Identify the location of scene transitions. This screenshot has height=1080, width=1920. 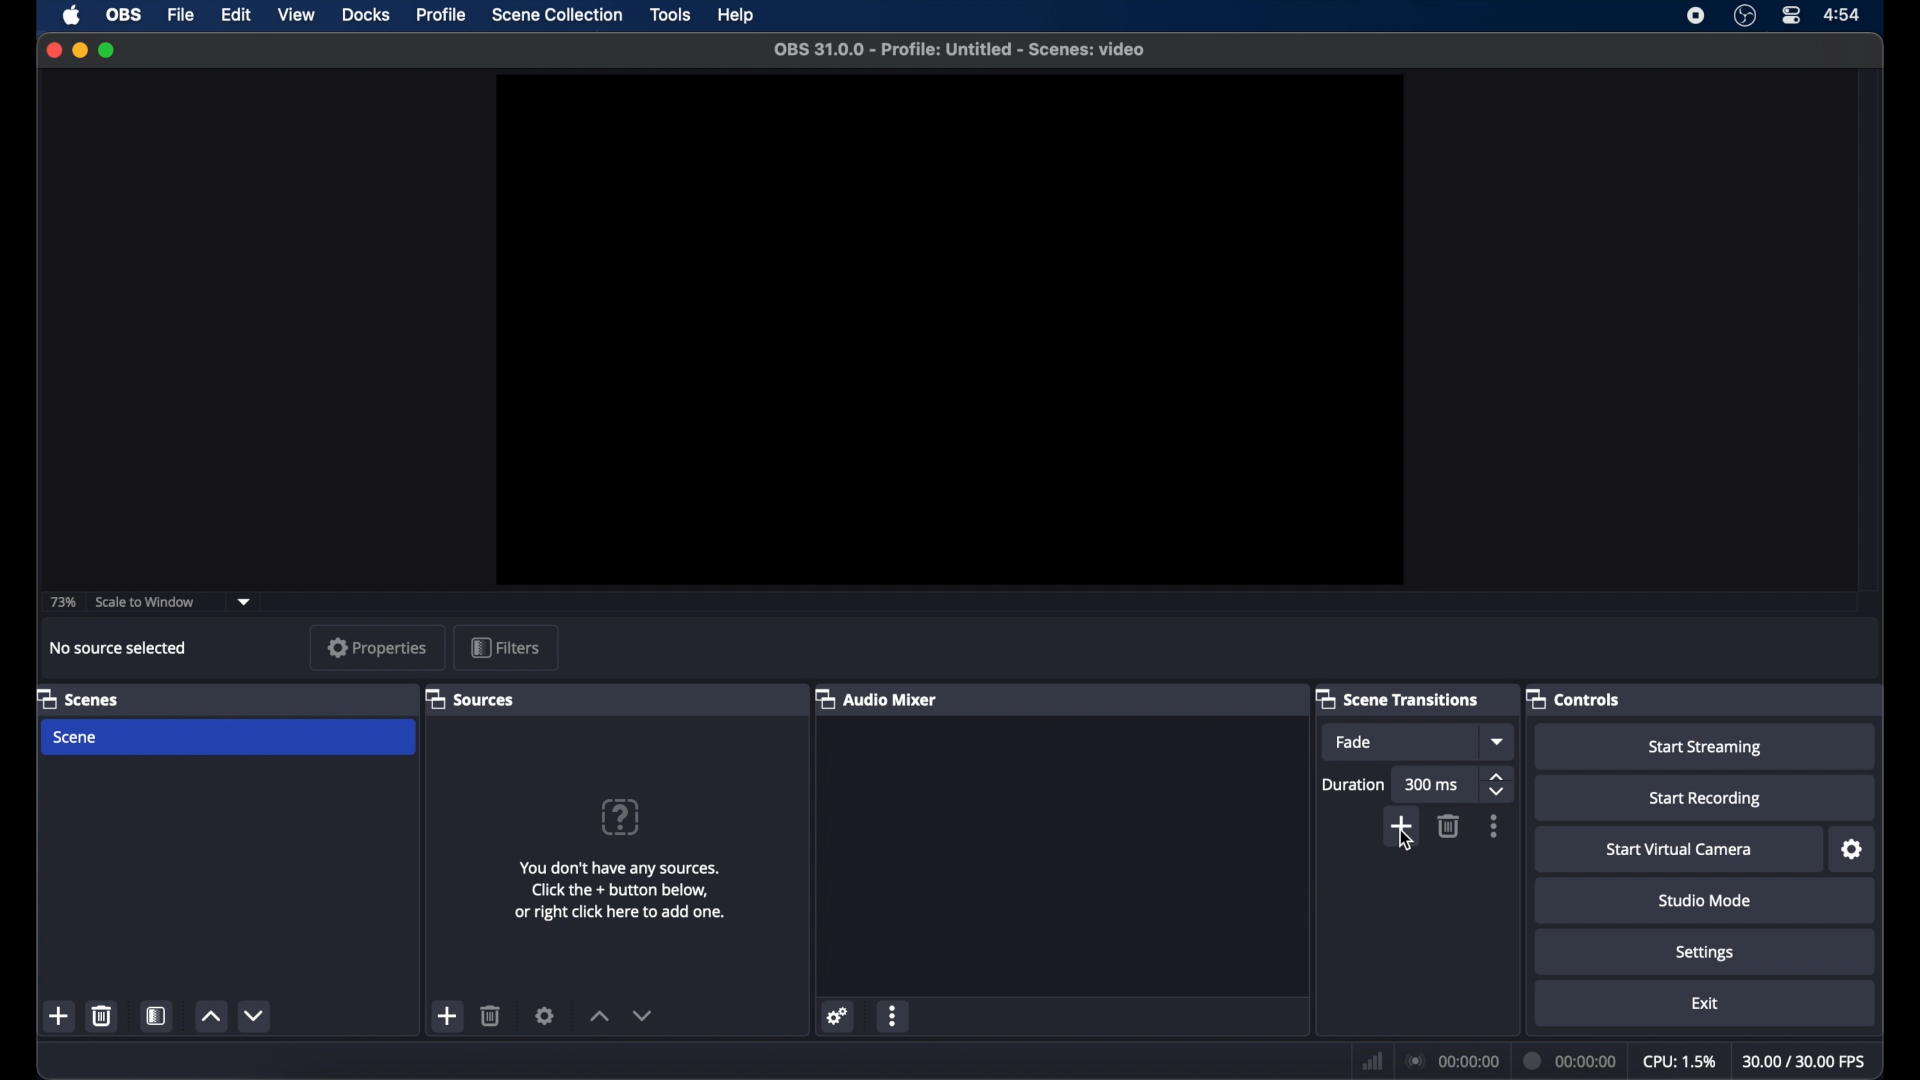
(1397, 698).